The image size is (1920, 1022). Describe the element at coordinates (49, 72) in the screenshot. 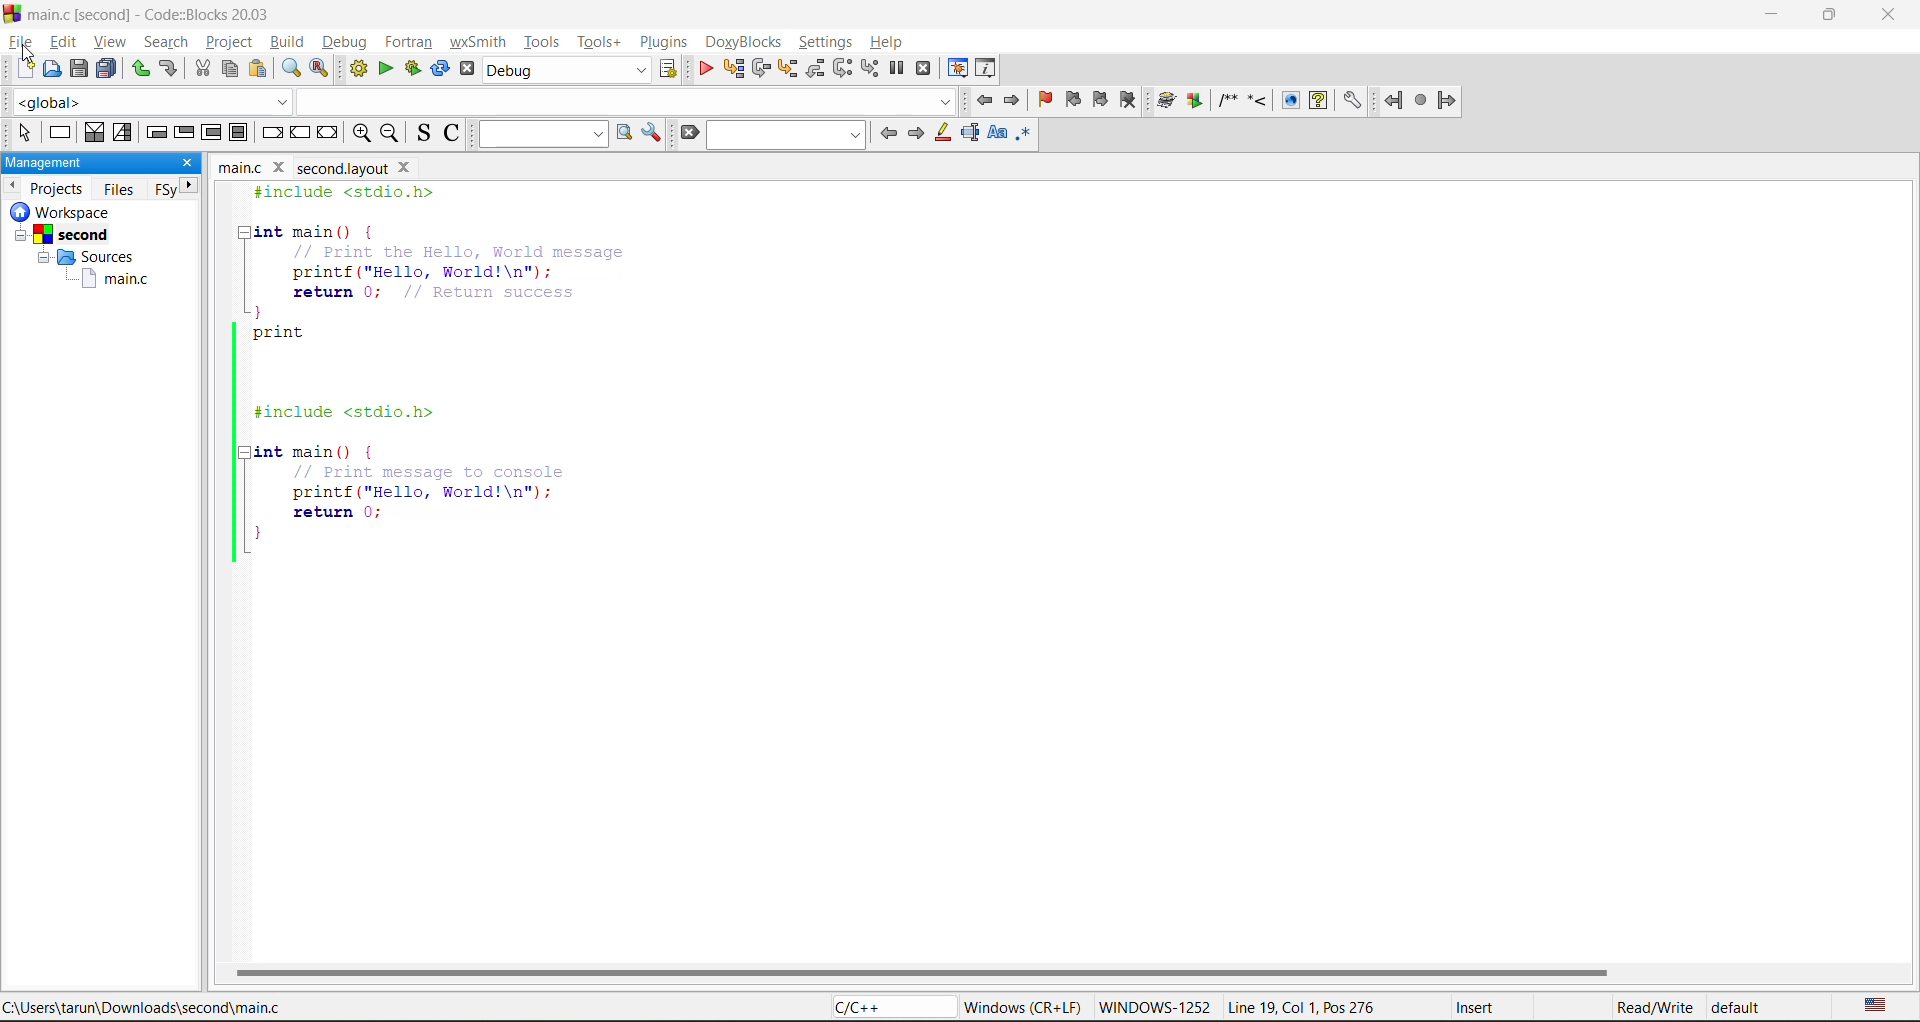

I see `open` at that location.